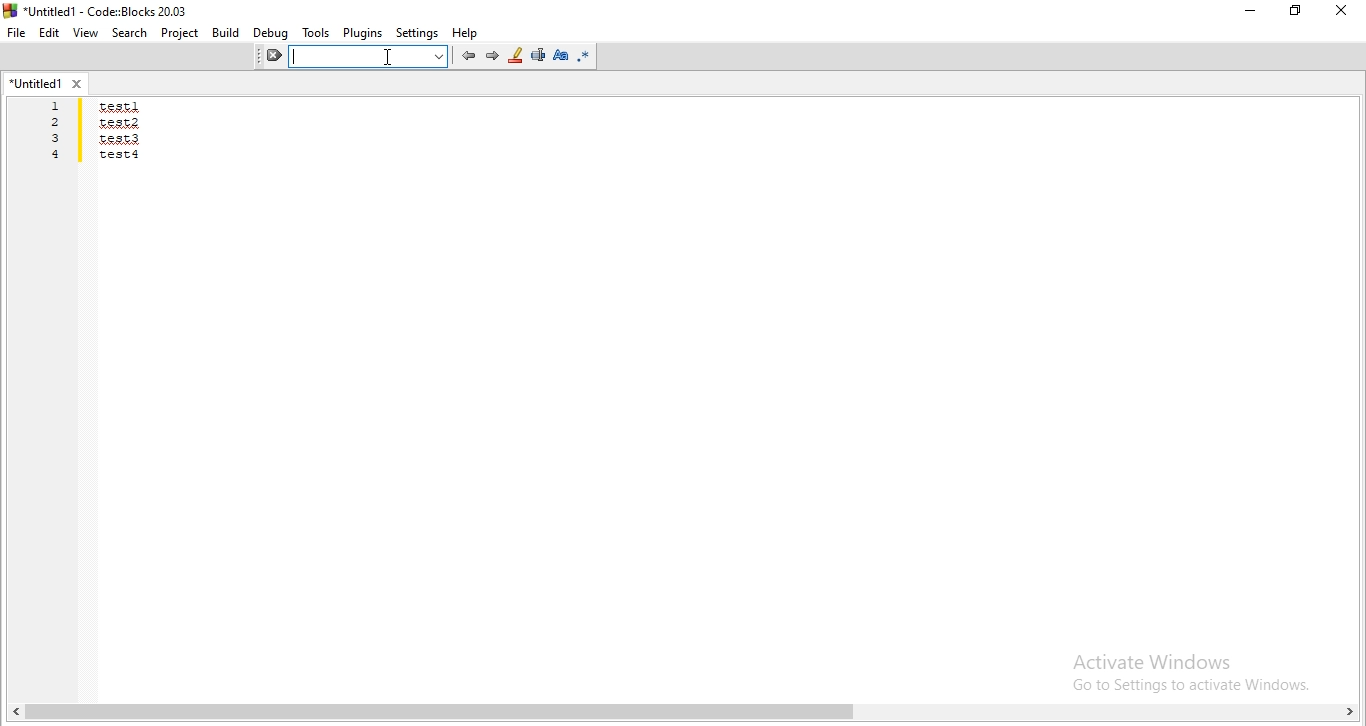  What do you see at coordinates (86, 32) in the screenshot?
I see `View` at bounding box center [86, 32].